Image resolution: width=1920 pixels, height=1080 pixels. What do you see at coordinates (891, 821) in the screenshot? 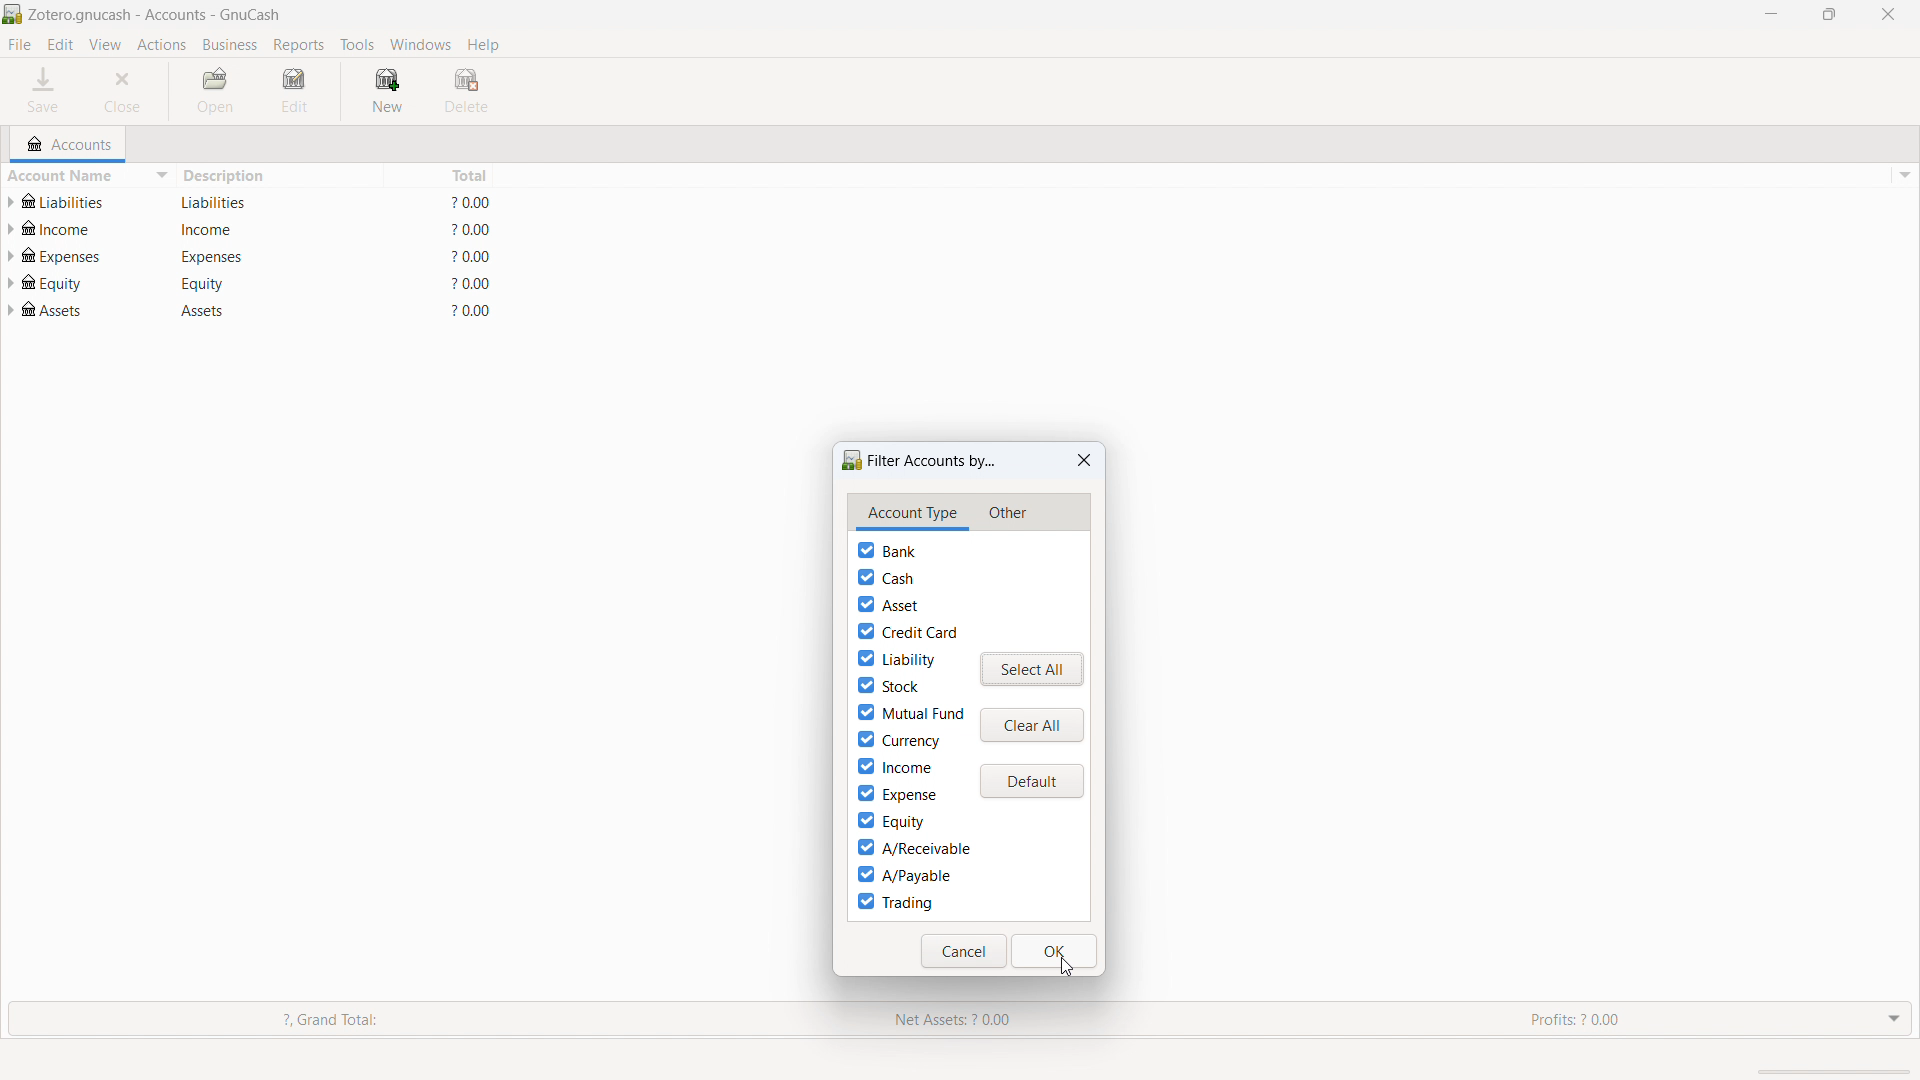
I see `equity` at bounding box center [891, 821].